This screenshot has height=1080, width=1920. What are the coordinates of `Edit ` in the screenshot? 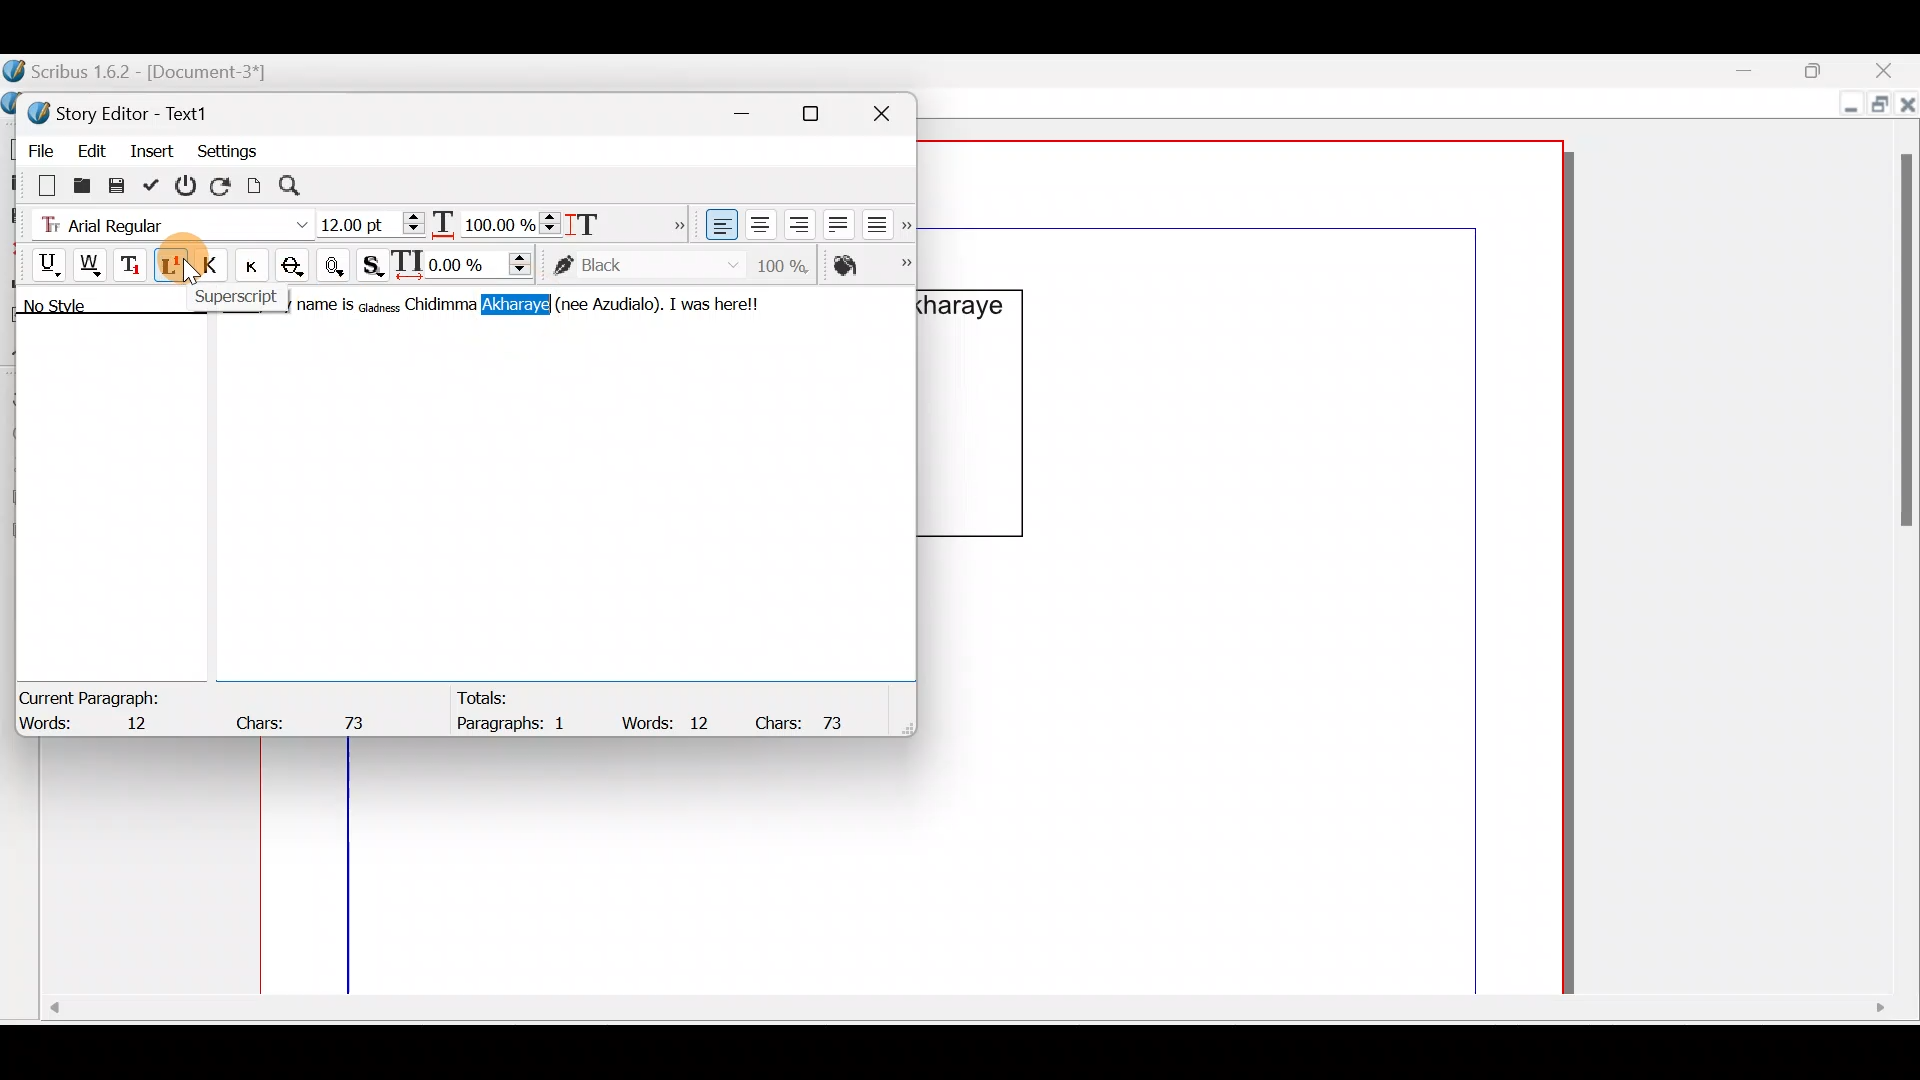 It's located at (91, 147).